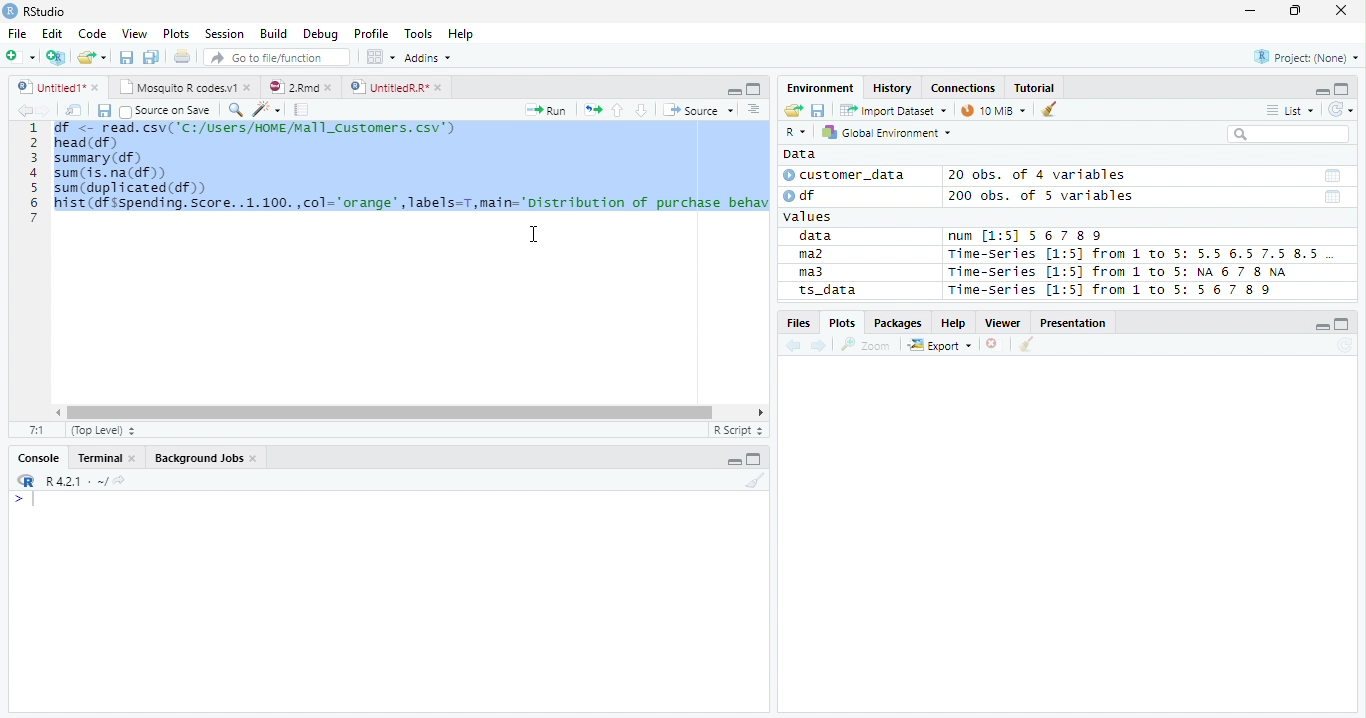  I want to click on Help, so click(954, 324).